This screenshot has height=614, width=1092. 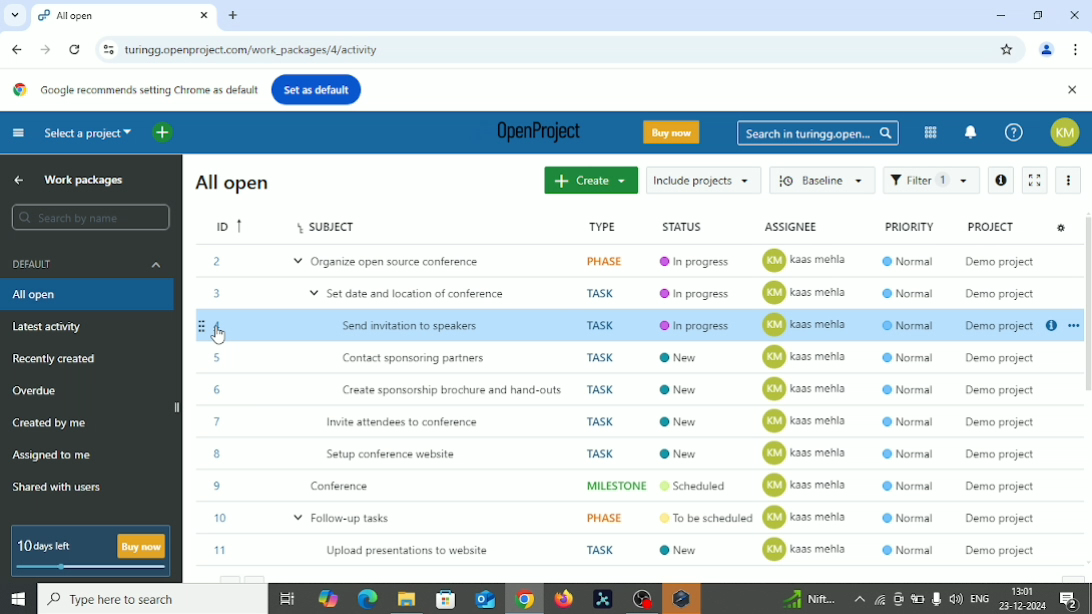 What do you see at coordinates (633, 420) in the screenshot?
I see `Invite attendees to conference` at bounding box center [633, 420].